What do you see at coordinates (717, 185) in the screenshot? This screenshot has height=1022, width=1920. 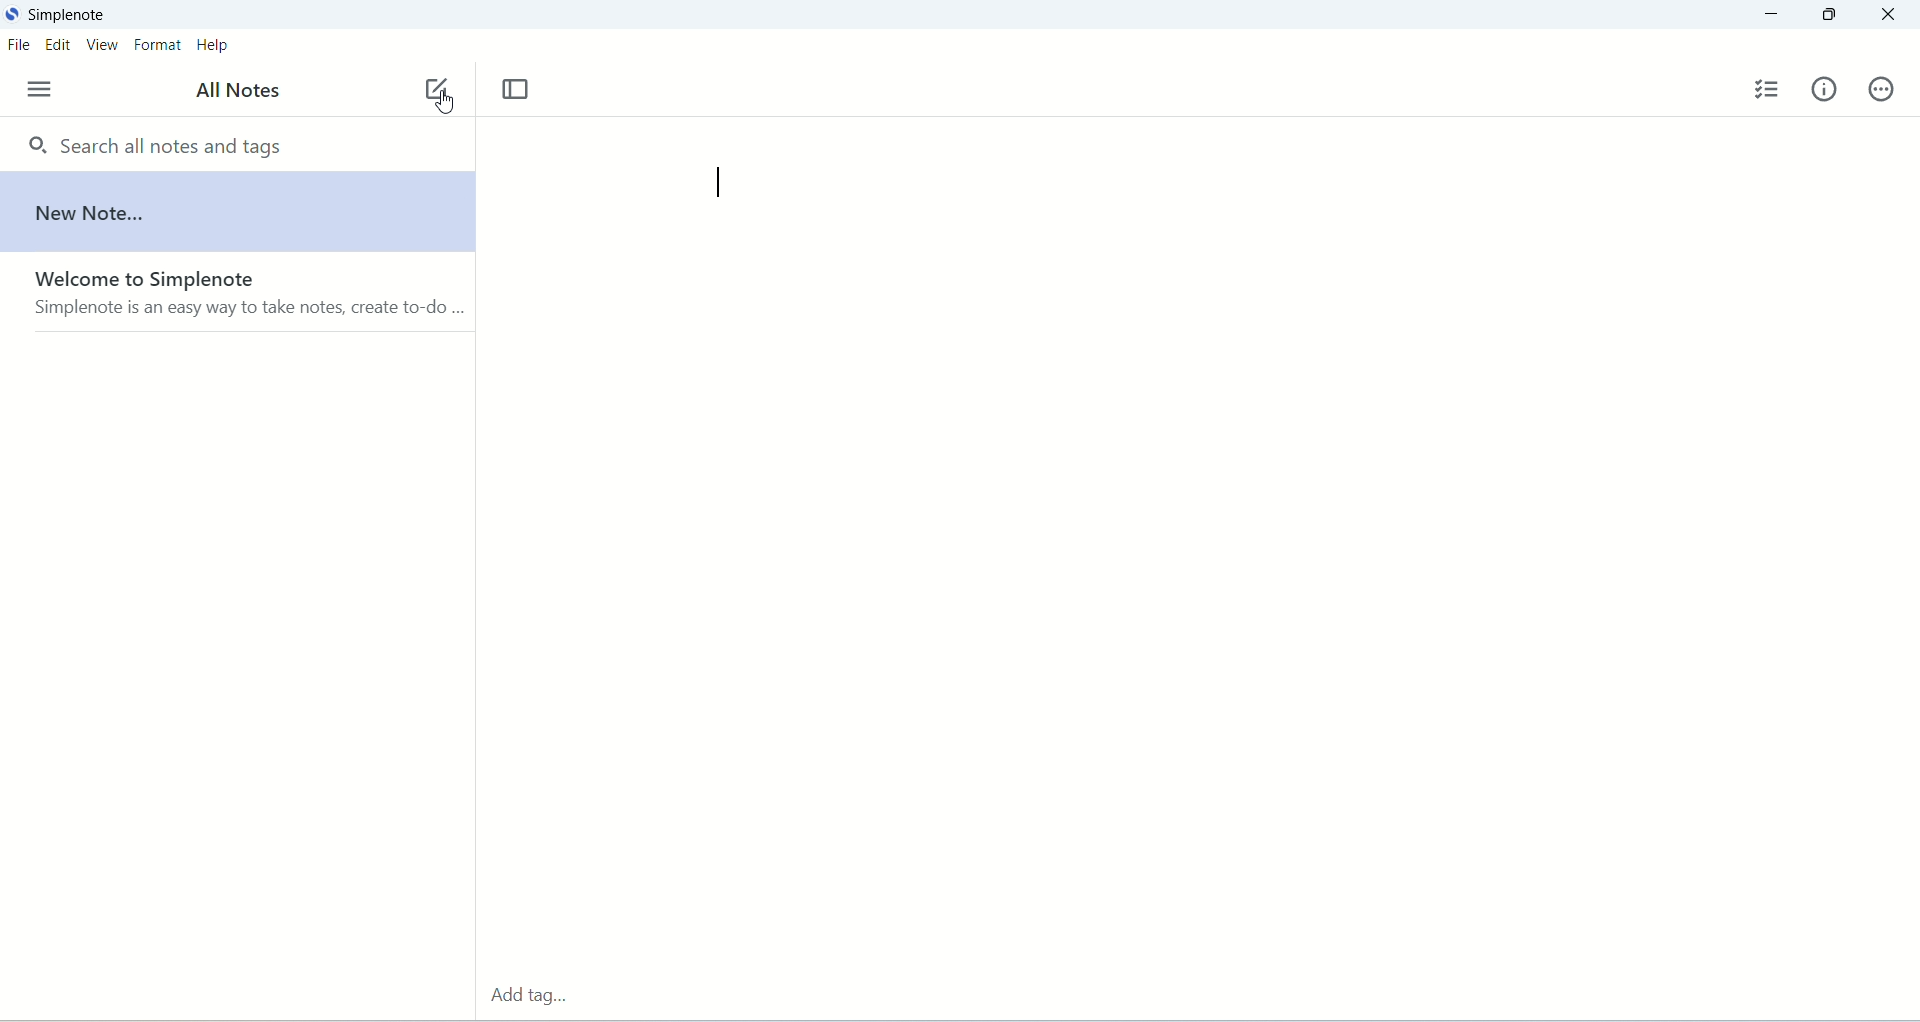 I see `cursor` at bounding box center [717, 185].